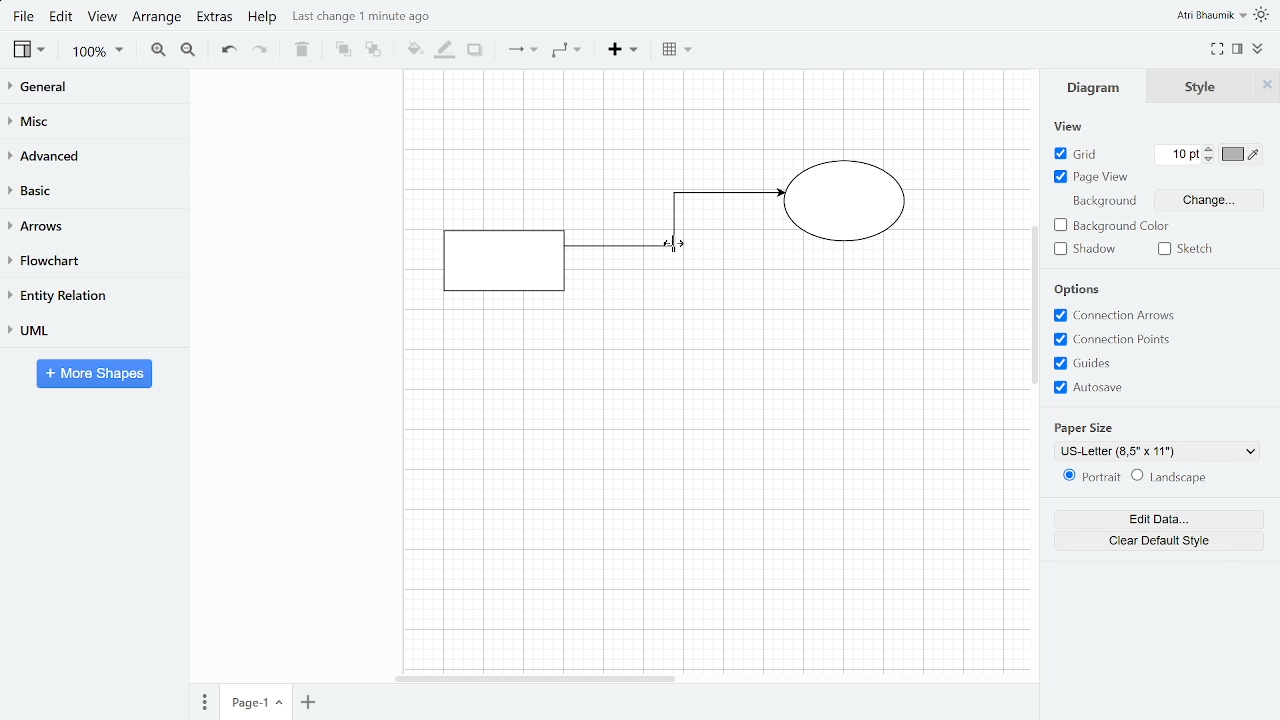 The height and width of the screenshot is (720, 1280). Describe the element at coordinates (1185, 248) in the screenshot. I see `Sketch` at that location.